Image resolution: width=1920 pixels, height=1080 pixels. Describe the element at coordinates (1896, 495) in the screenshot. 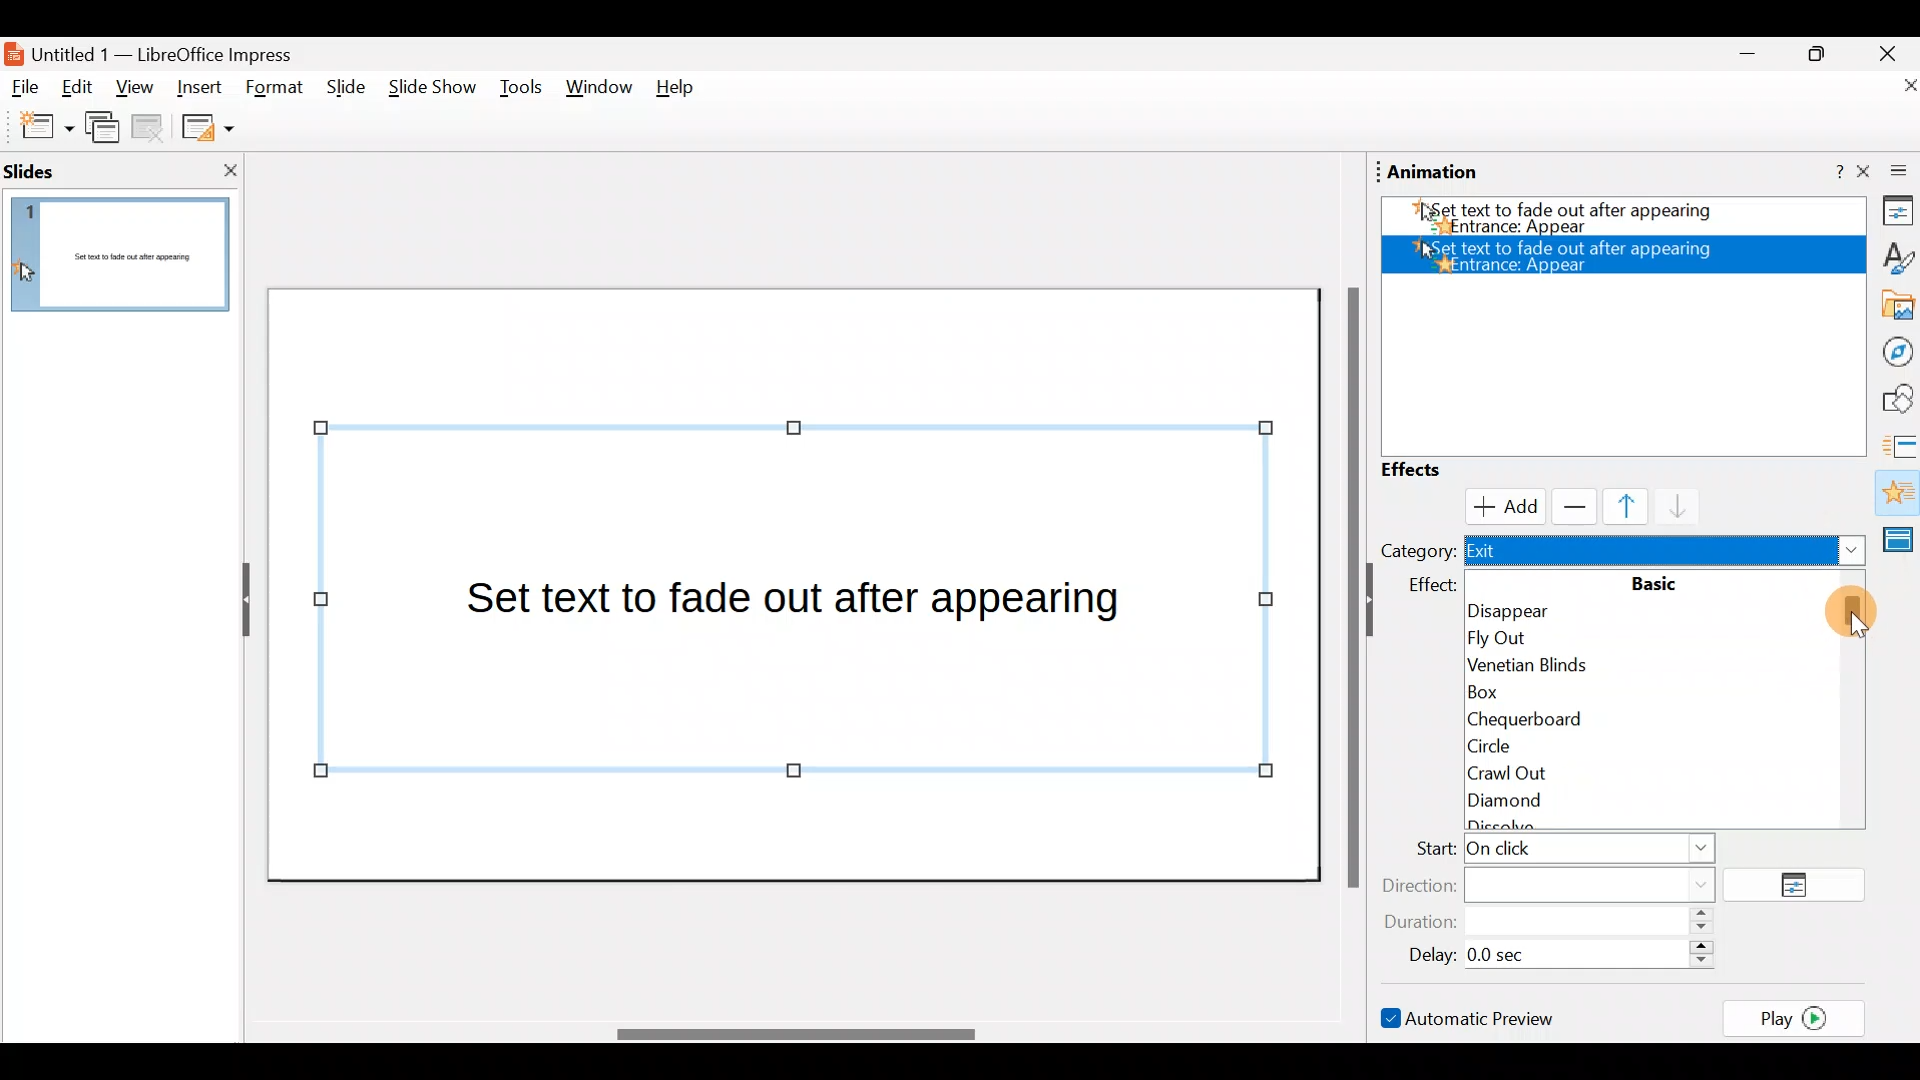

I see `Animation` at that location.